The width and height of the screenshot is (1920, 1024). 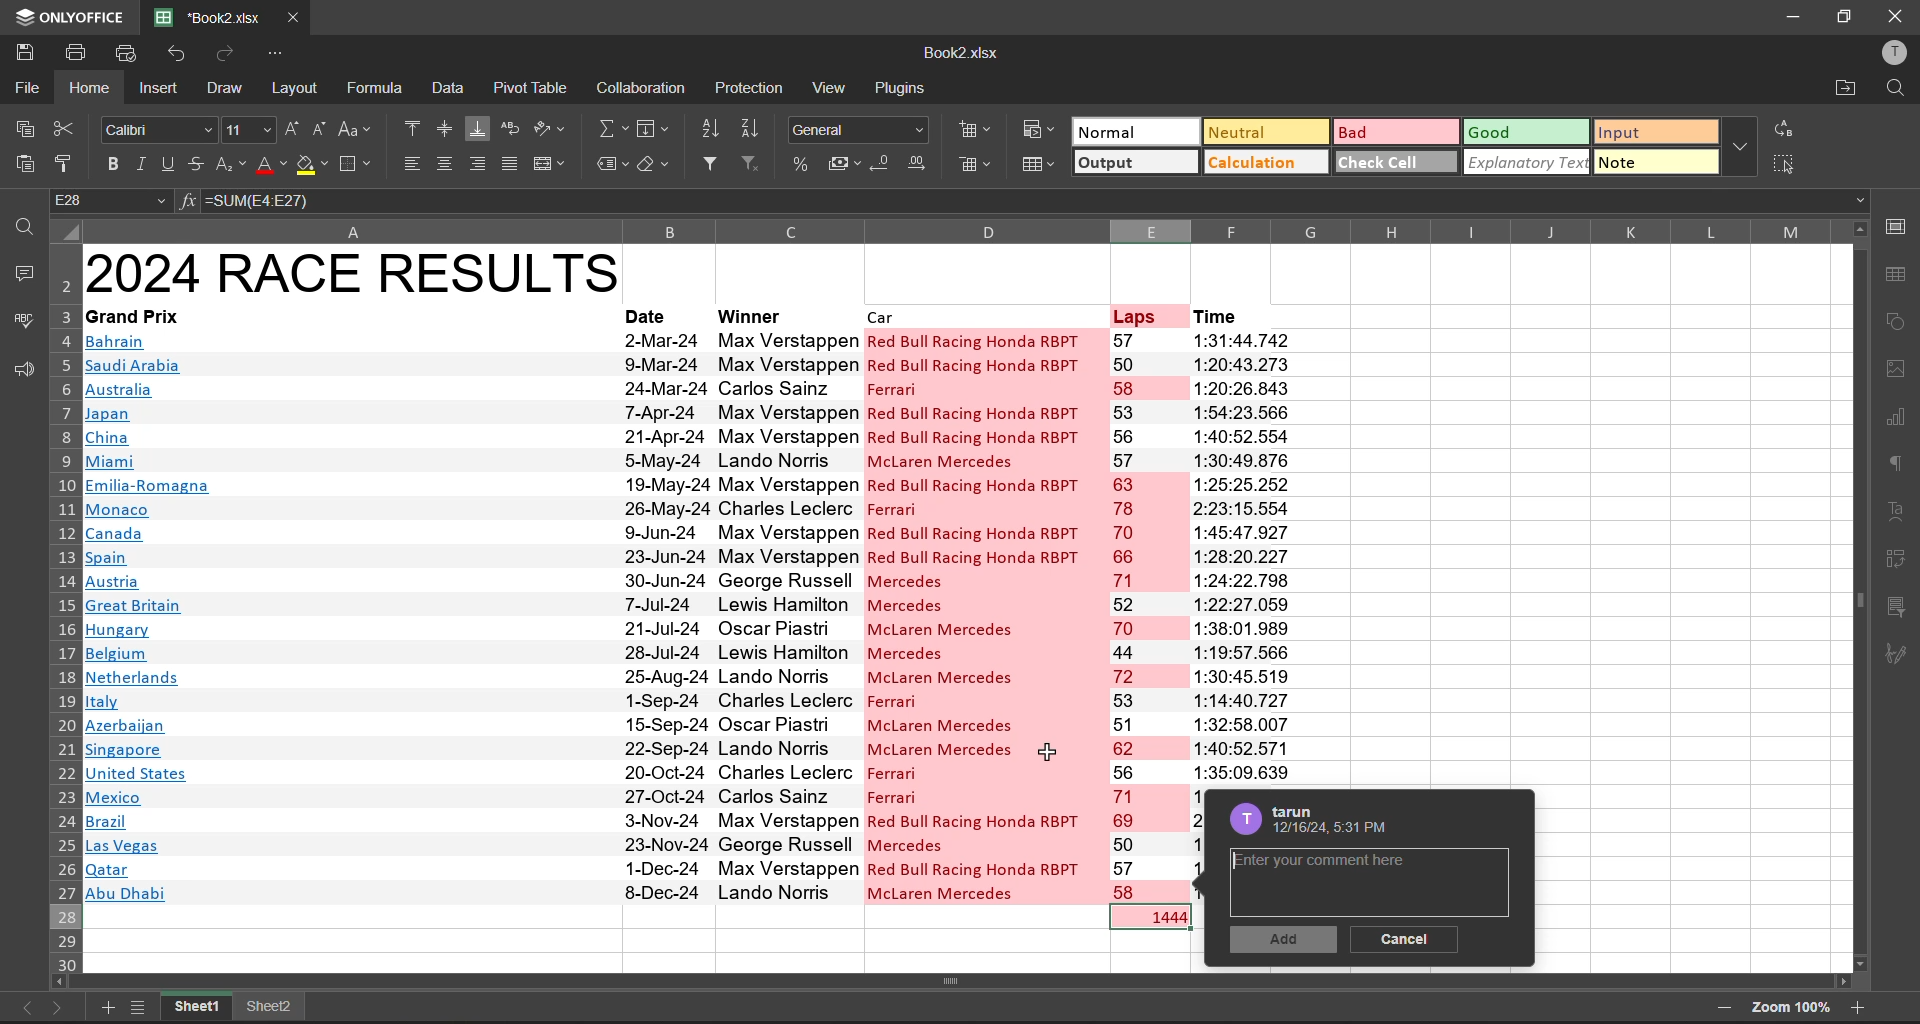 I want to click on cut, so click(x=66, y=127).